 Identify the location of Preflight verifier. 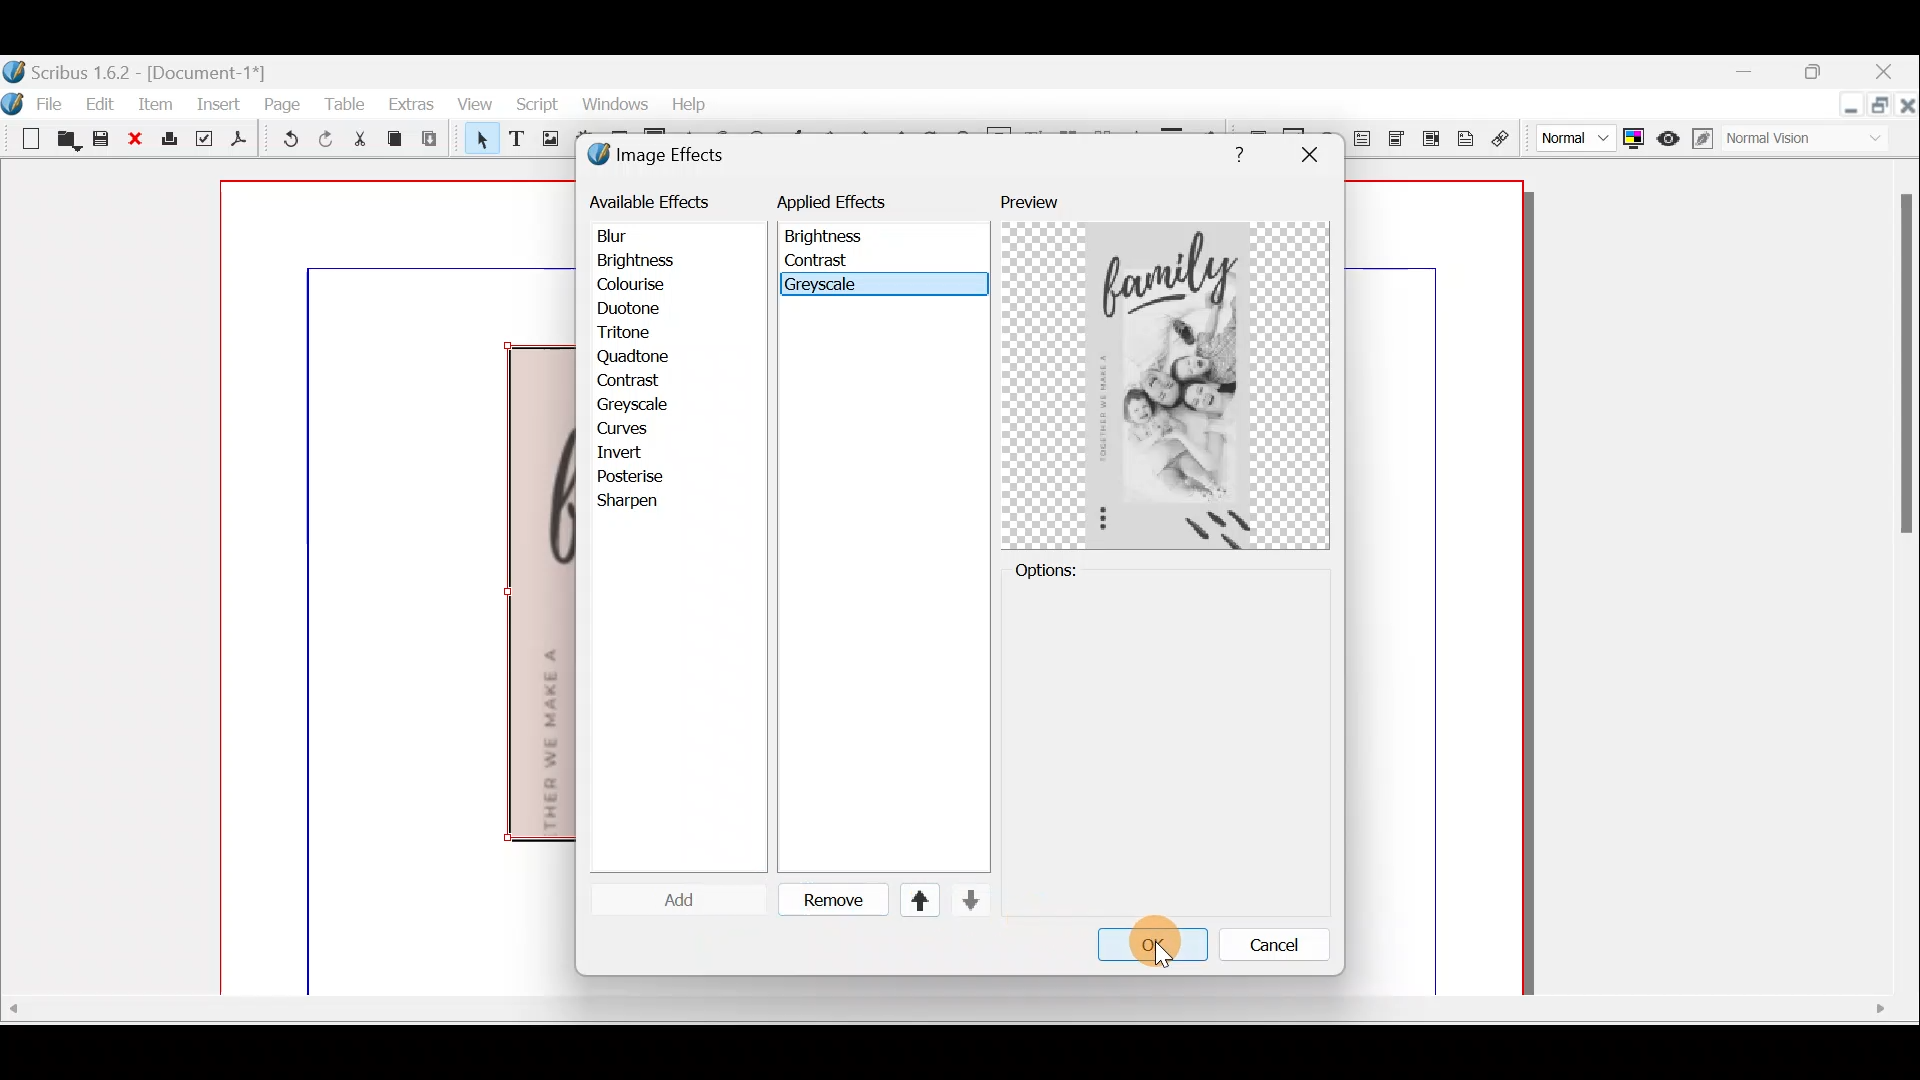
(205, 141).